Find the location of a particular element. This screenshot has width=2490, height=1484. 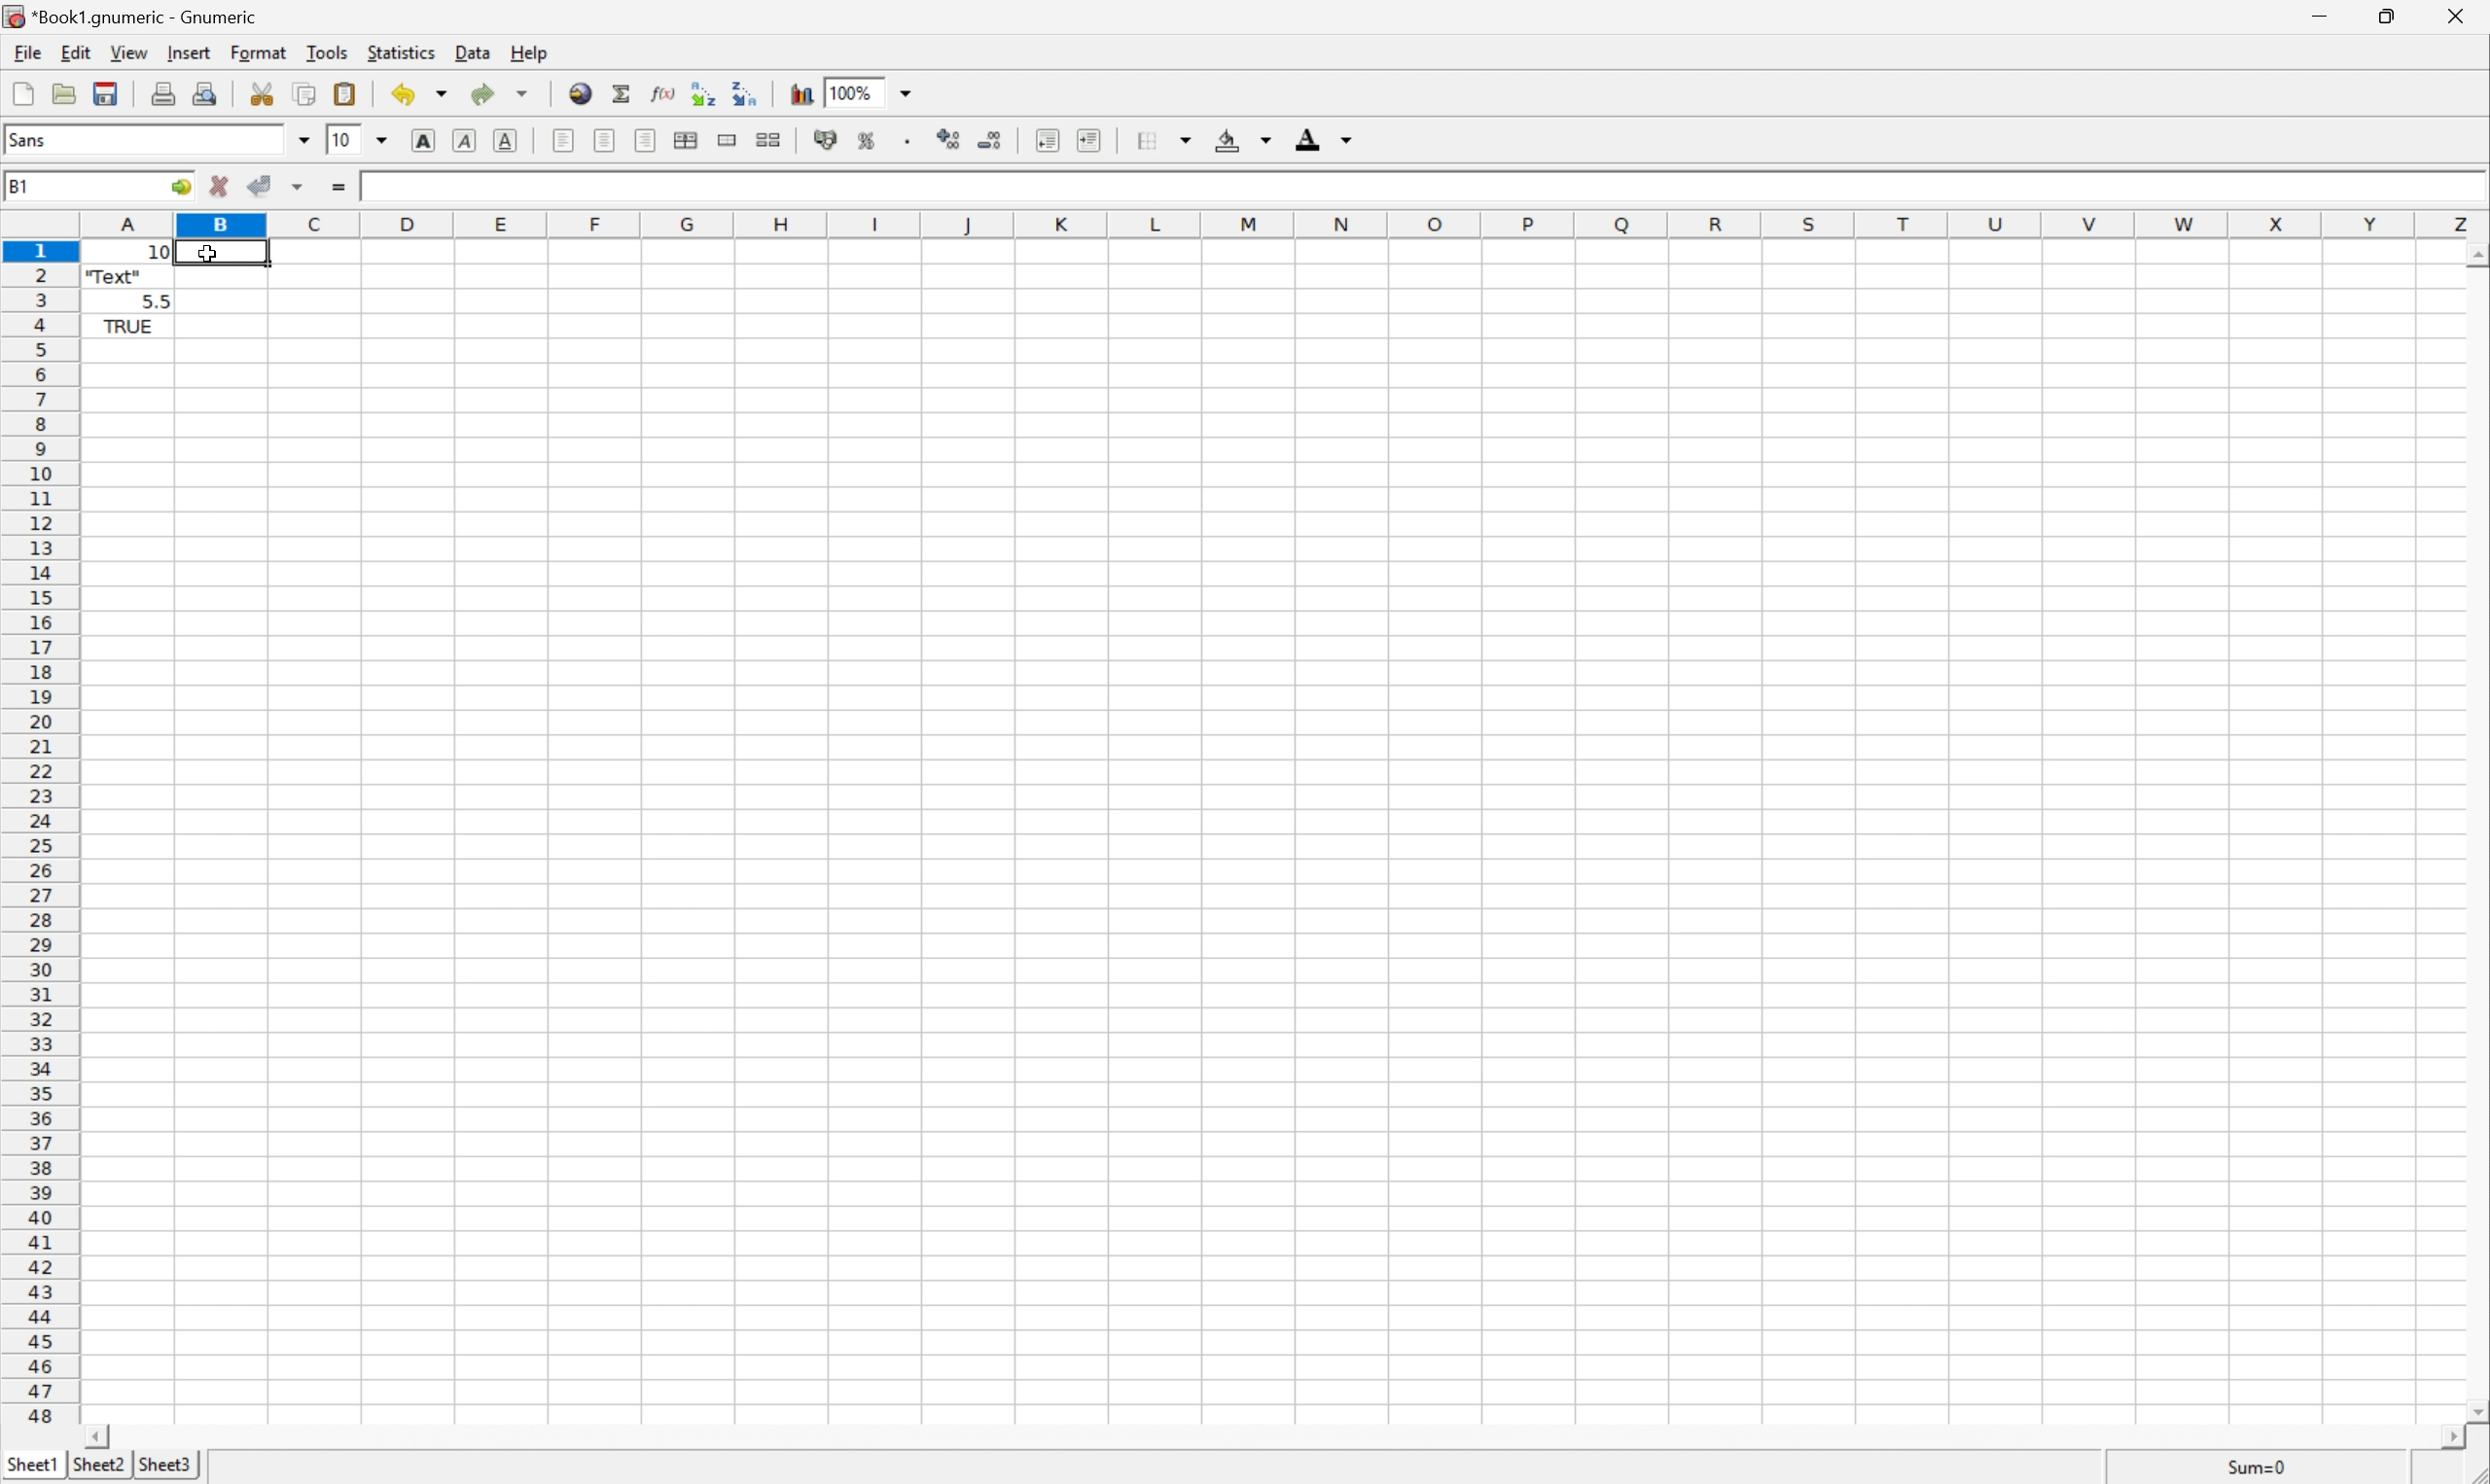

Drop Down is located at coordinates (383, 139).